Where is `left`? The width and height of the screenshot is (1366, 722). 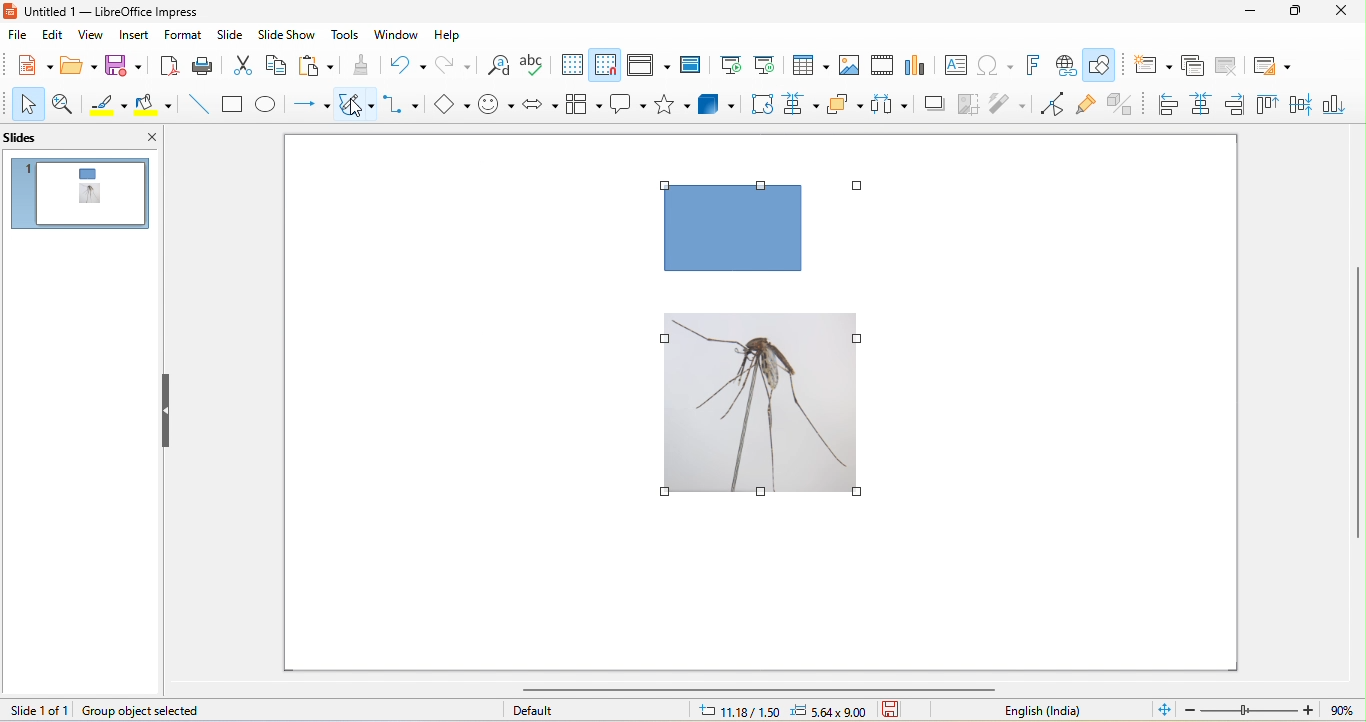 left is located at coordinates (1169, 106).